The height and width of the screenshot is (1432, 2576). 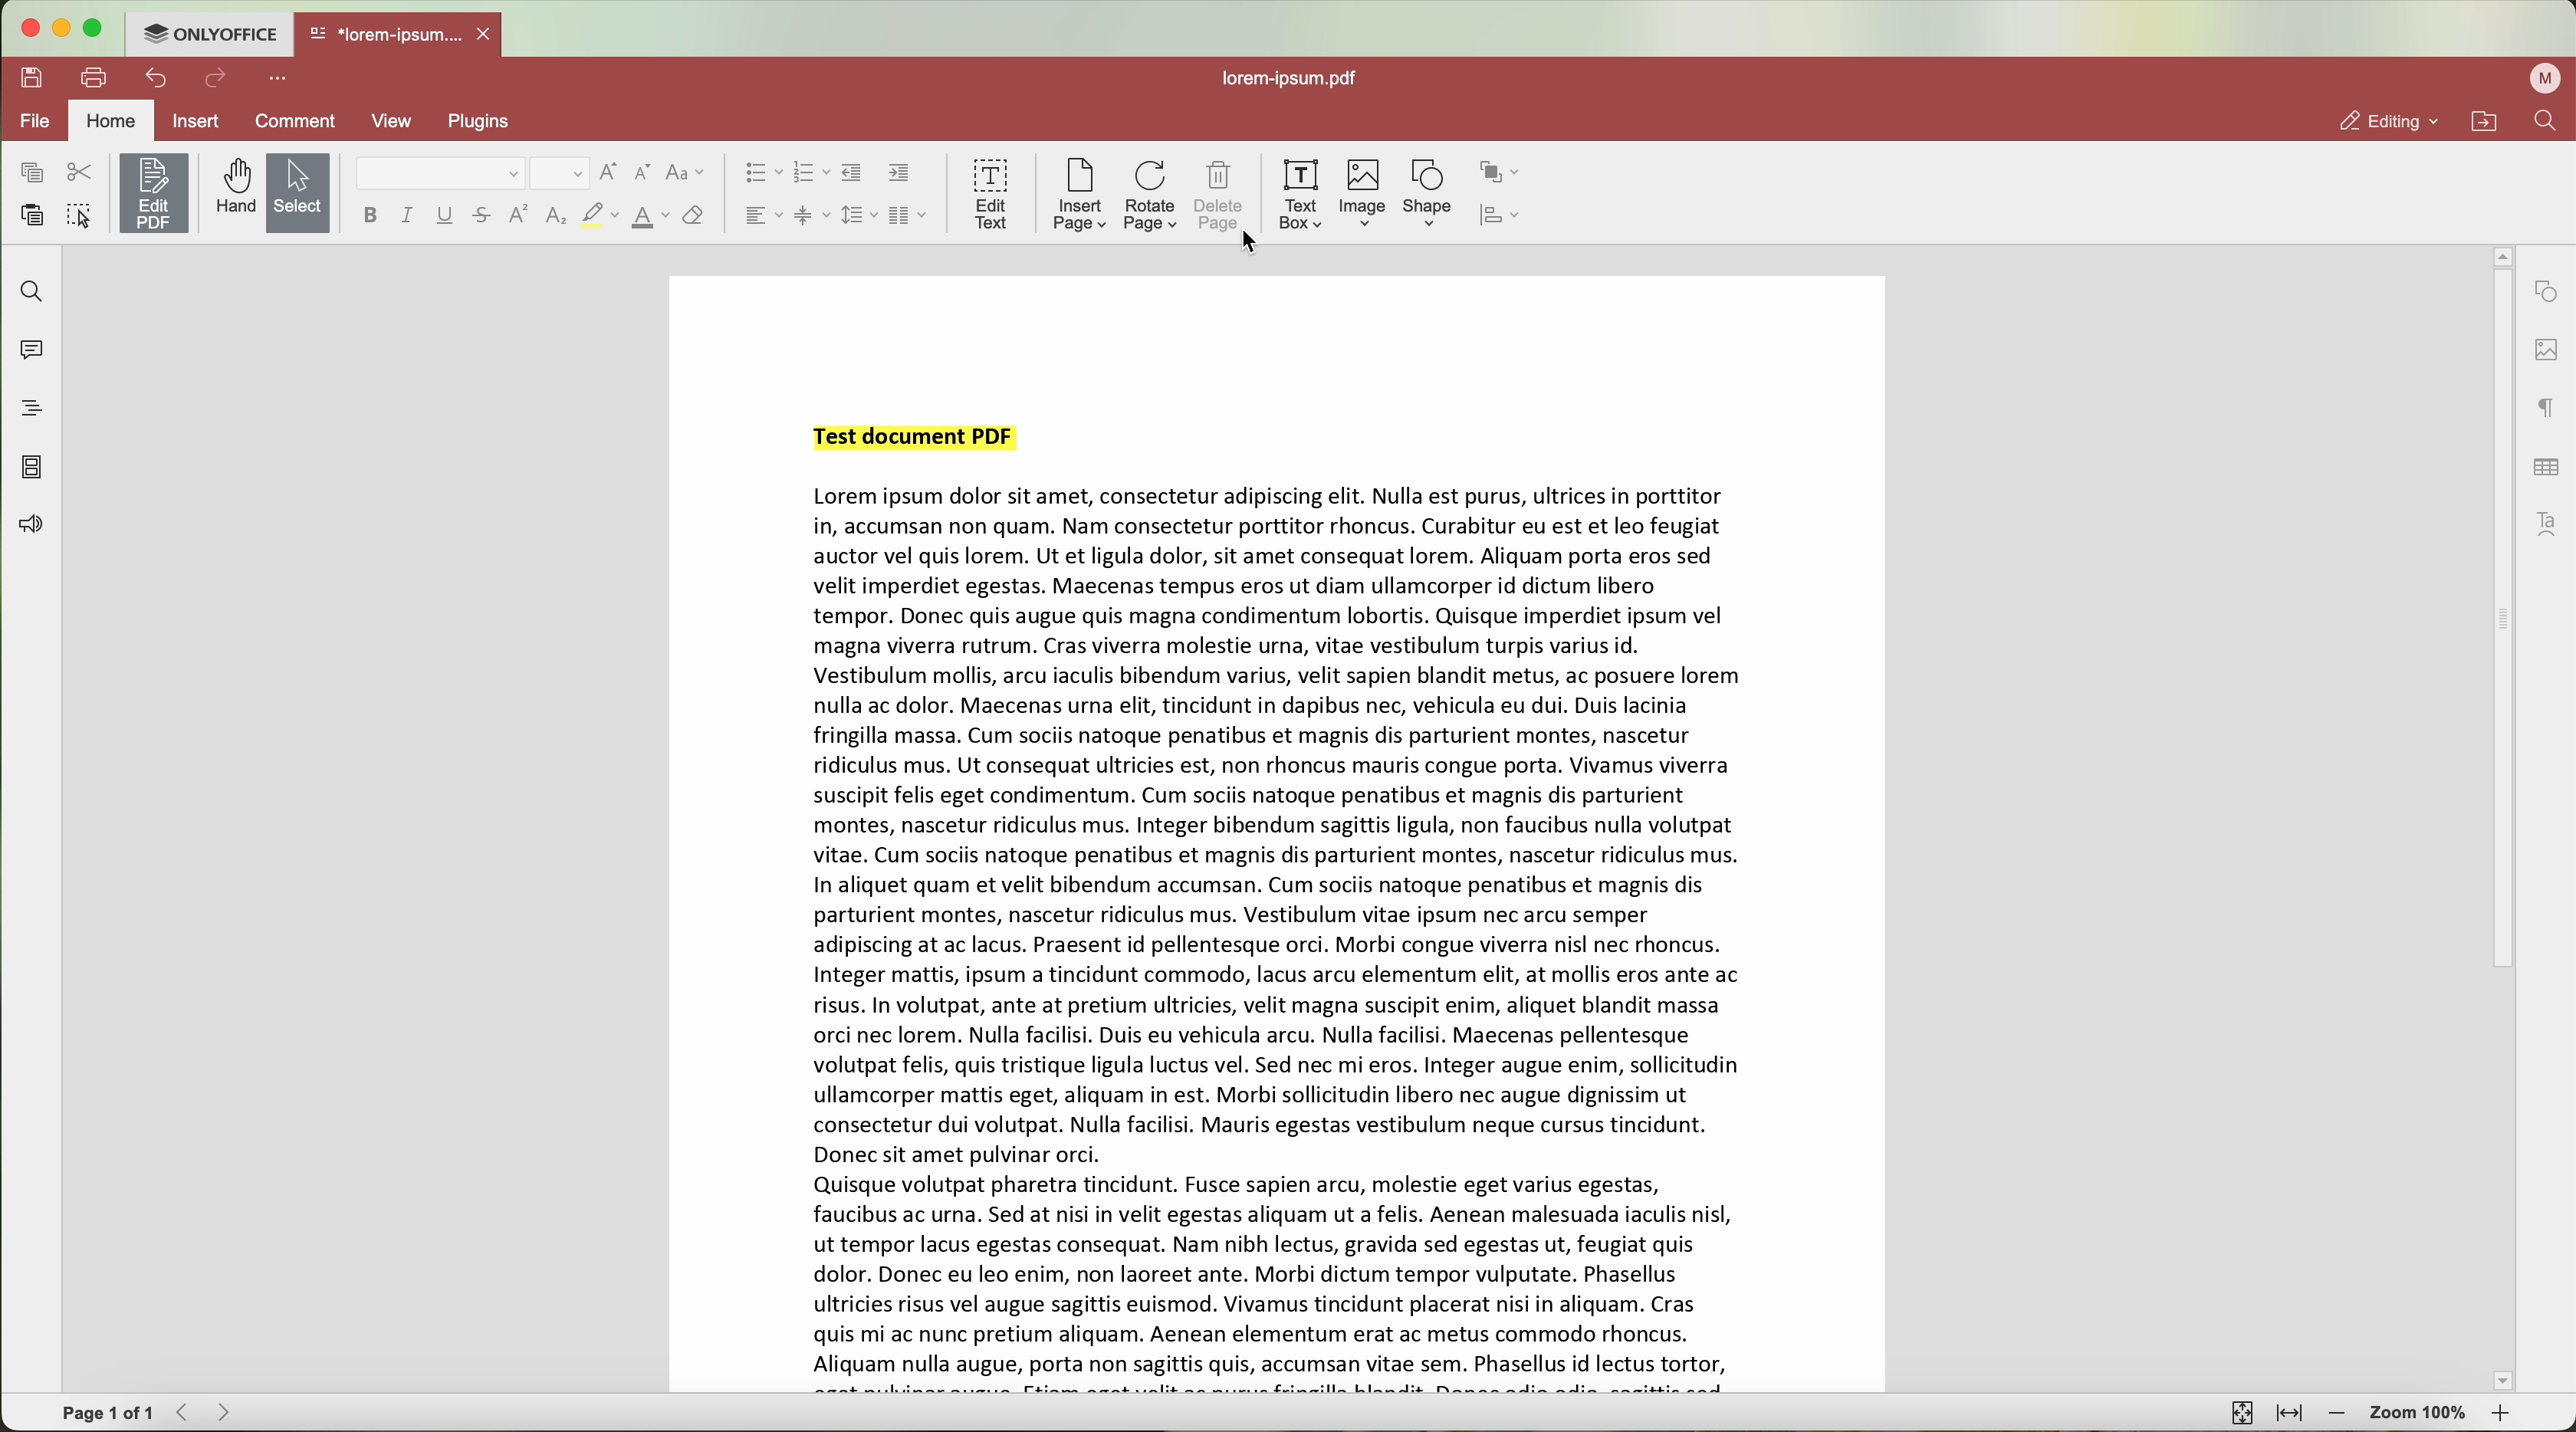 I want to click on zoom 100%, so click(x=2420, y=1413).